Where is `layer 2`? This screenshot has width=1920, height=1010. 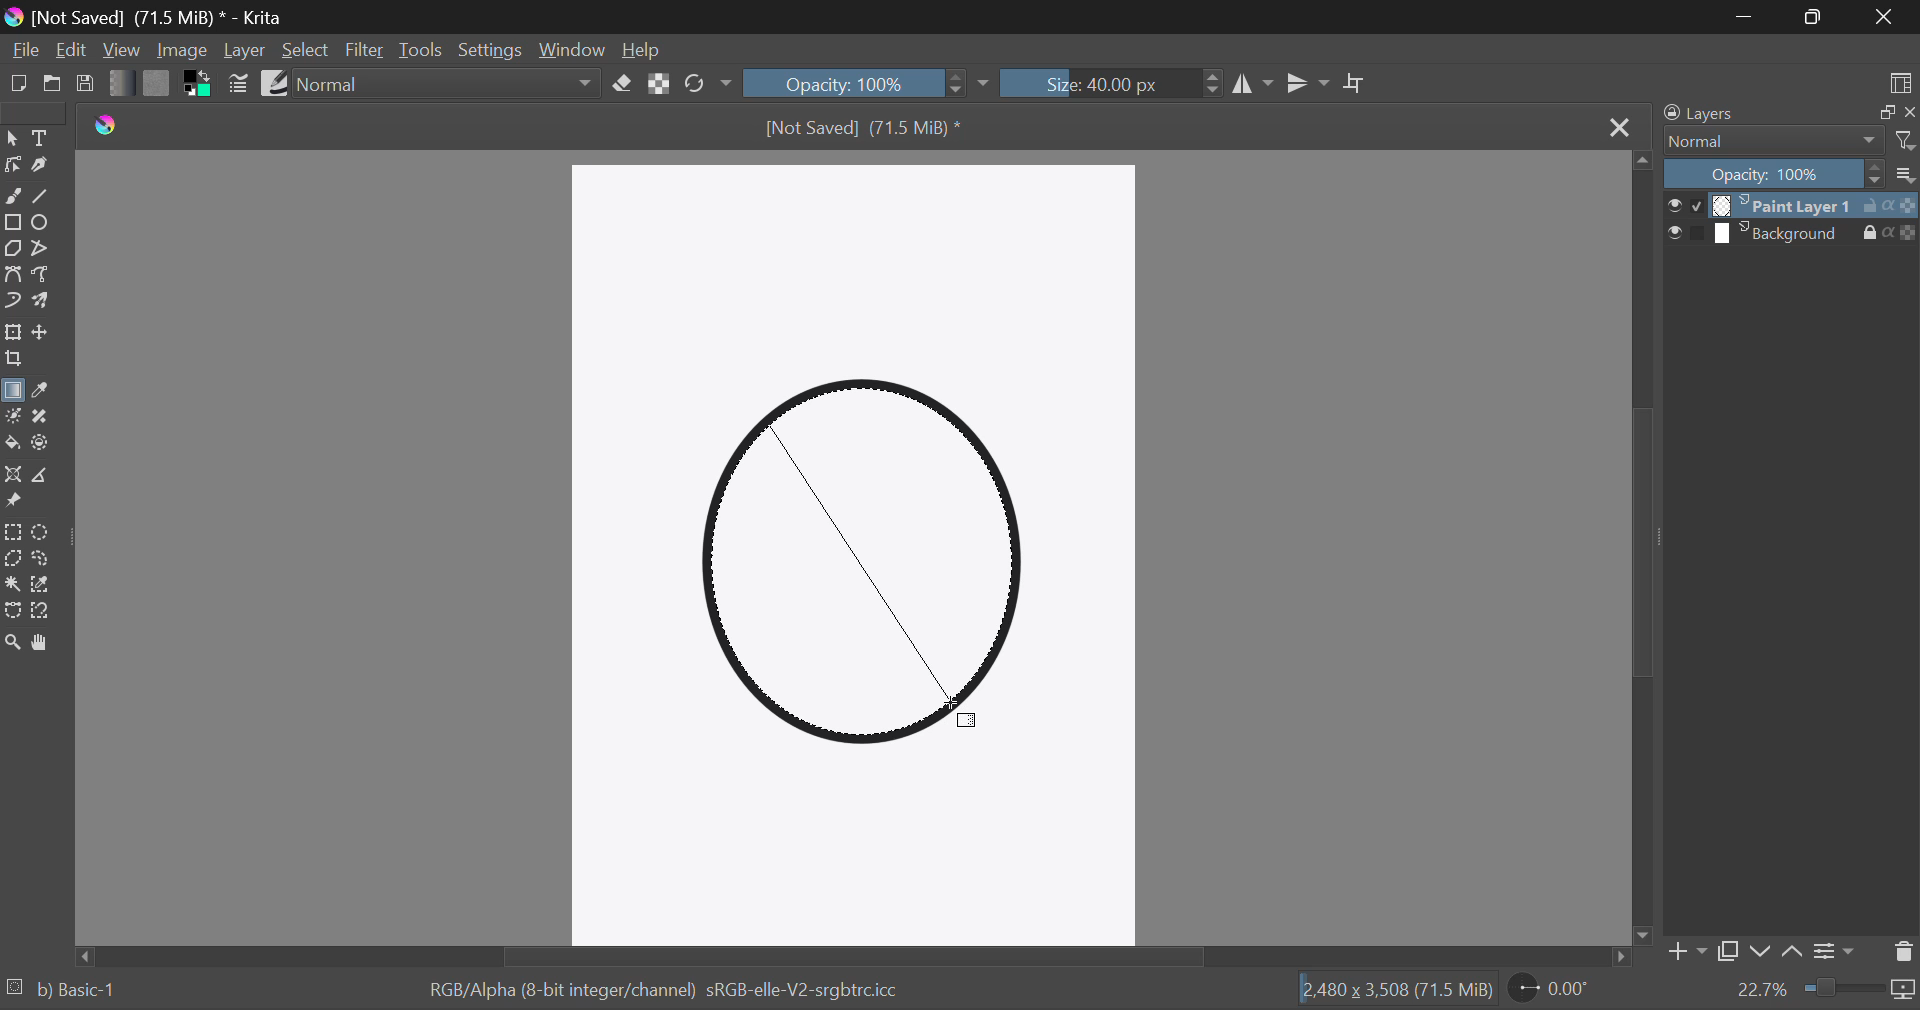
layer 2 is located at coordinates (1784, 234).